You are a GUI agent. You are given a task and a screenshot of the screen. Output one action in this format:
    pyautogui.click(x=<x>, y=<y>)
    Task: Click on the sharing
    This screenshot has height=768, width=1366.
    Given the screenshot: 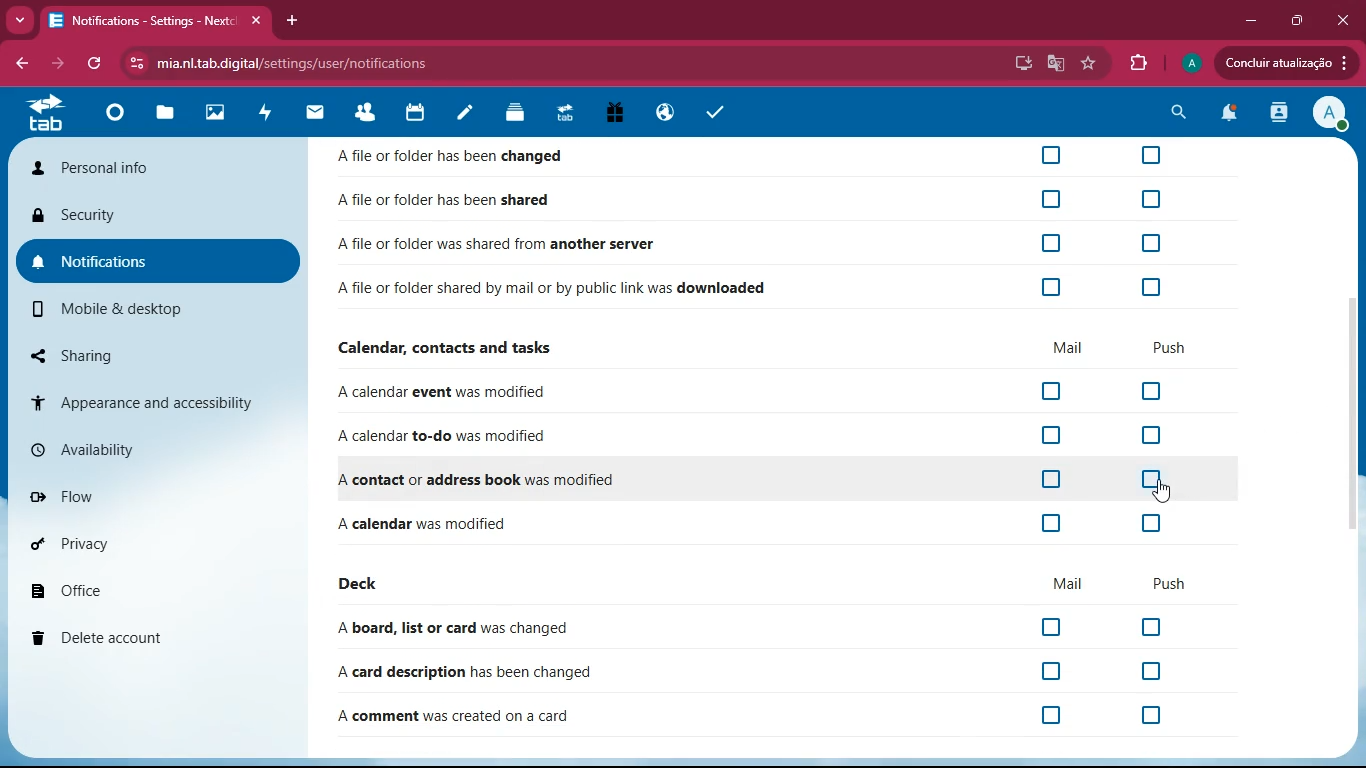 What is the action you would take?
    pyautogui.click(x=150, y=356)
    